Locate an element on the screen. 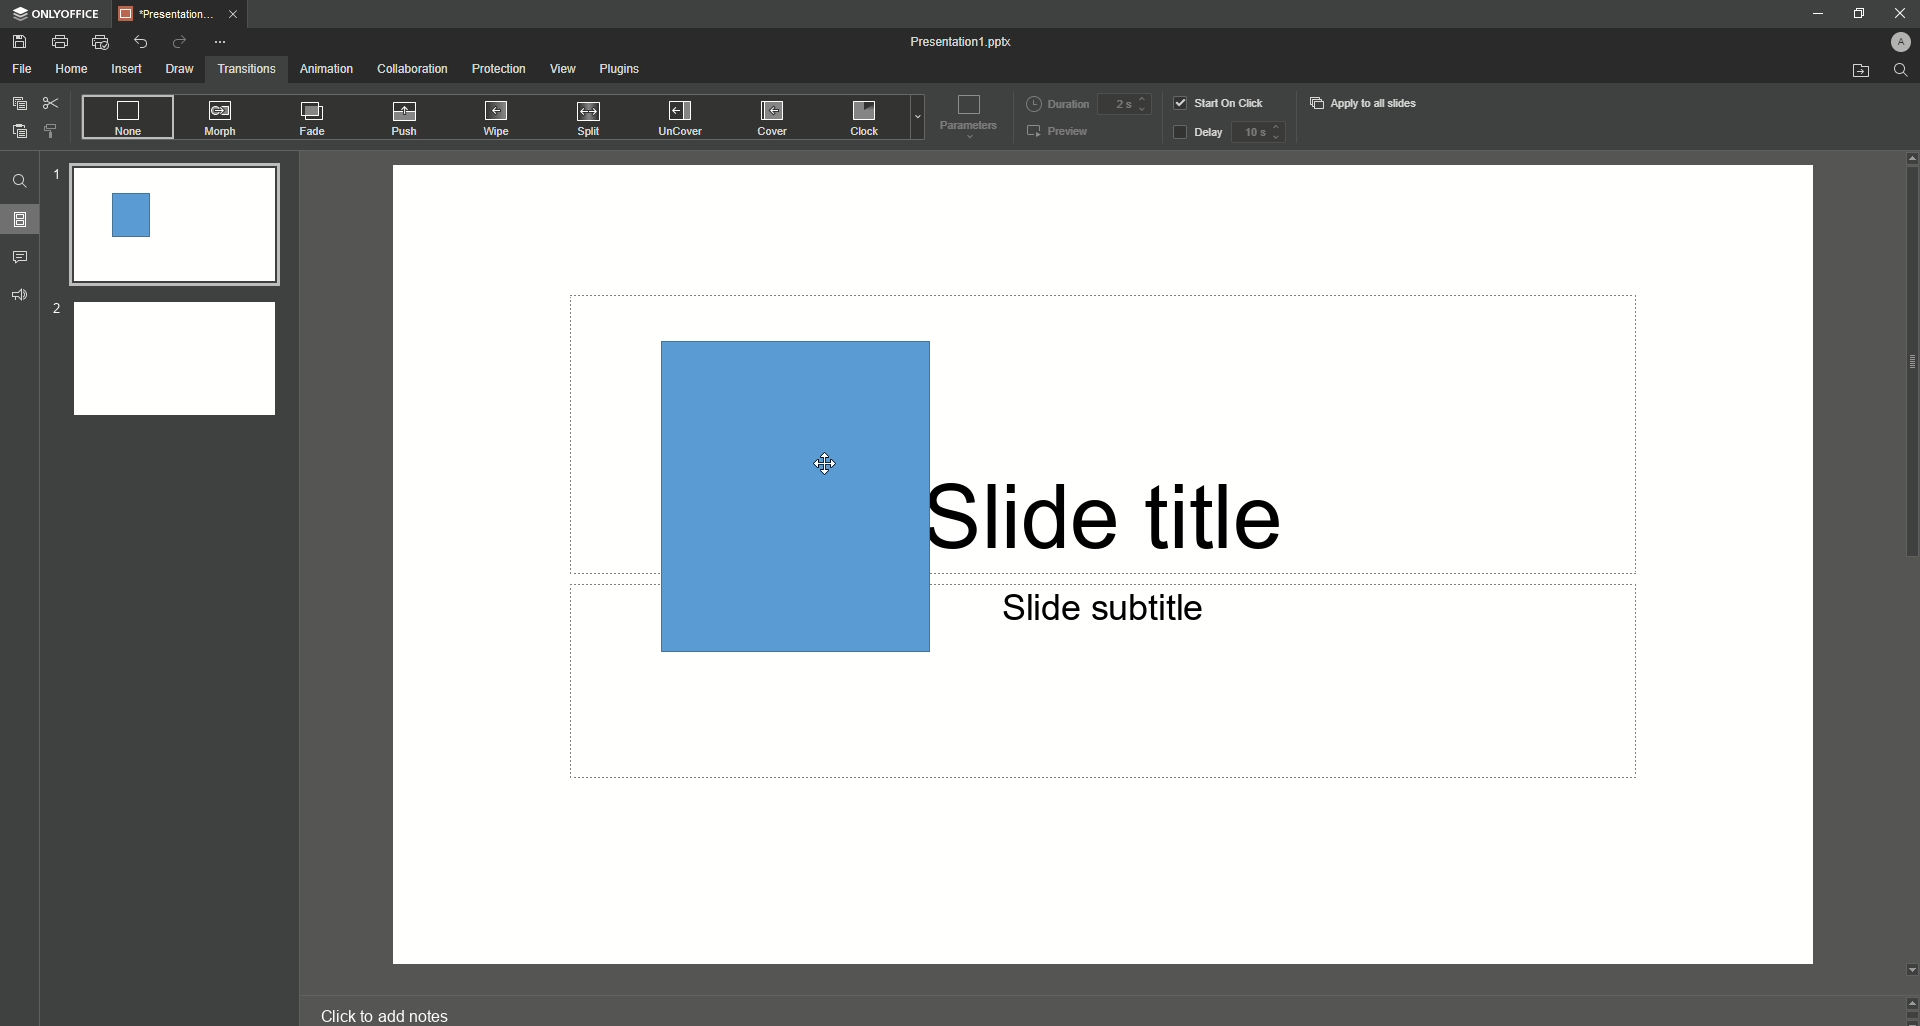 This screenshot has height=1026, width=1920. move up is located at coordinates (1908, 158).